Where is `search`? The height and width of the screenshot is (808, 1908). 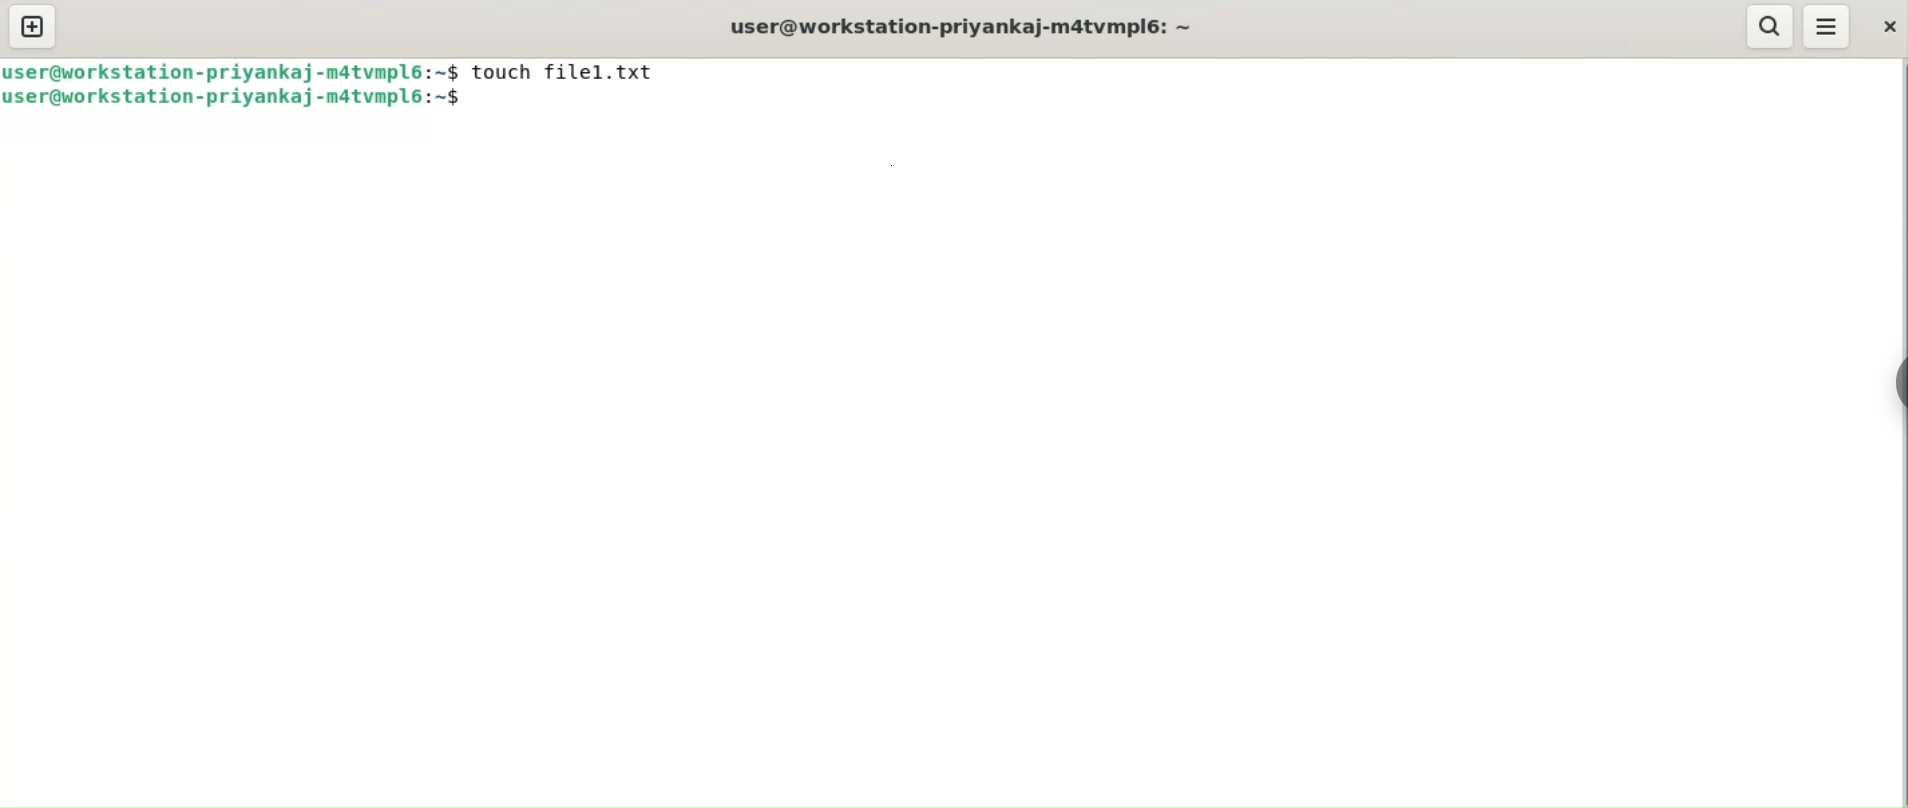 search is located at coordinates (1772, 27).